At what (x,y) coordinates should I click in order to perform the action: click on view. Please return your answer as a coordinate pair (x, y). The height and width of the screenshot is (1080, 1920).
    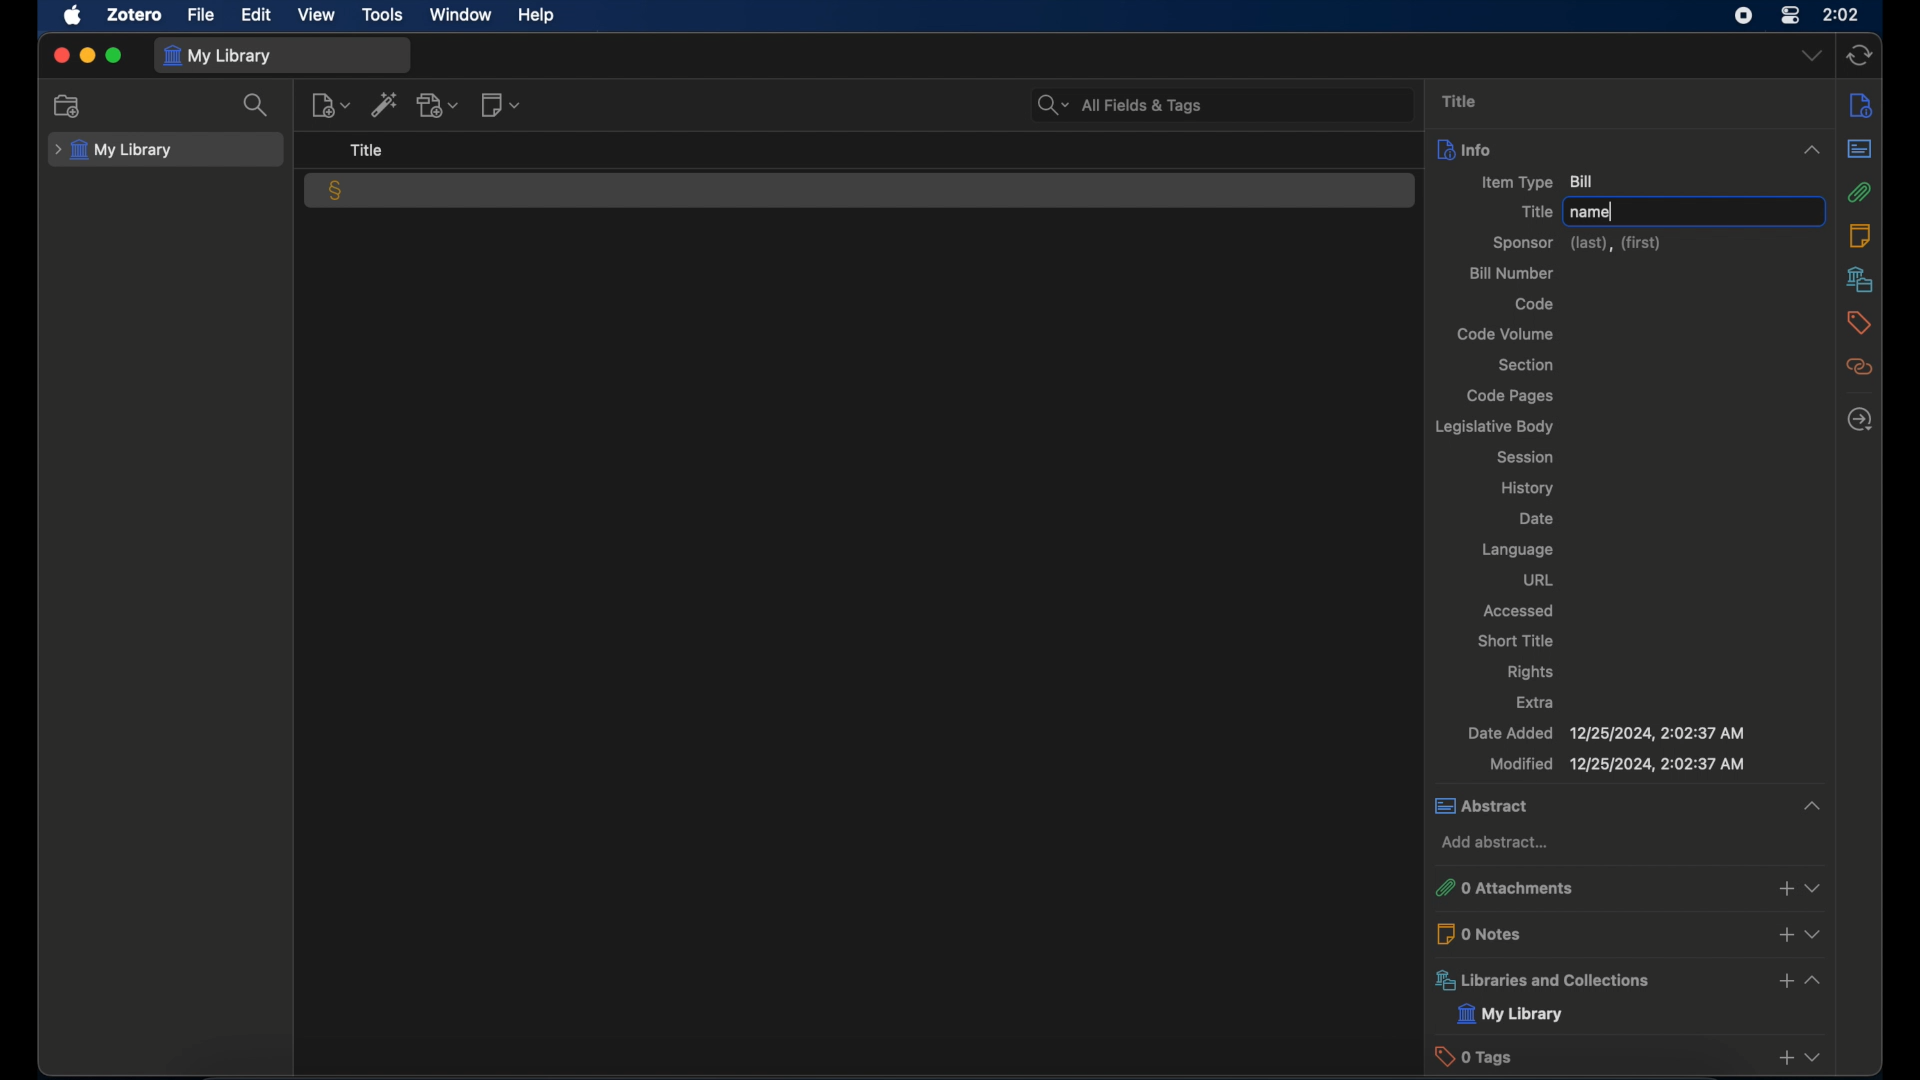
    Looking at the image, I should click on (318, 15).